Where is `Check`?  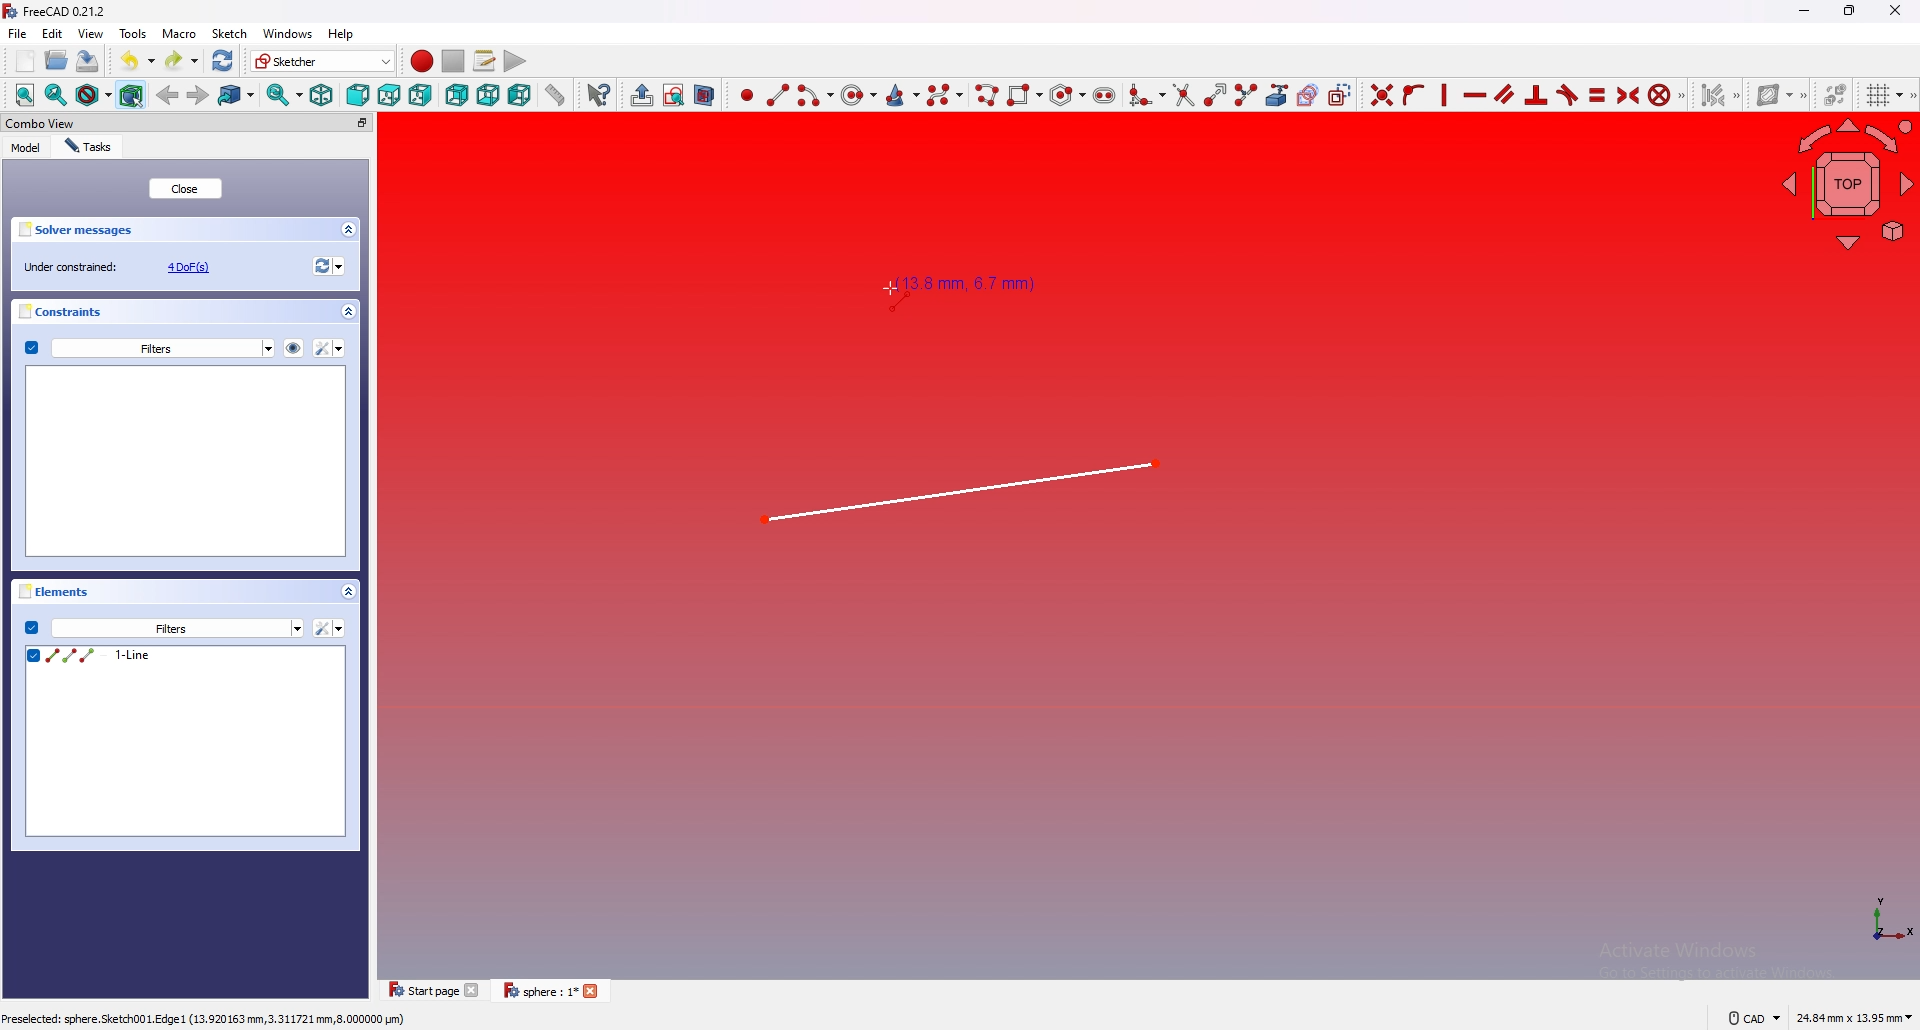
Check is located at coordinates (31, 348).